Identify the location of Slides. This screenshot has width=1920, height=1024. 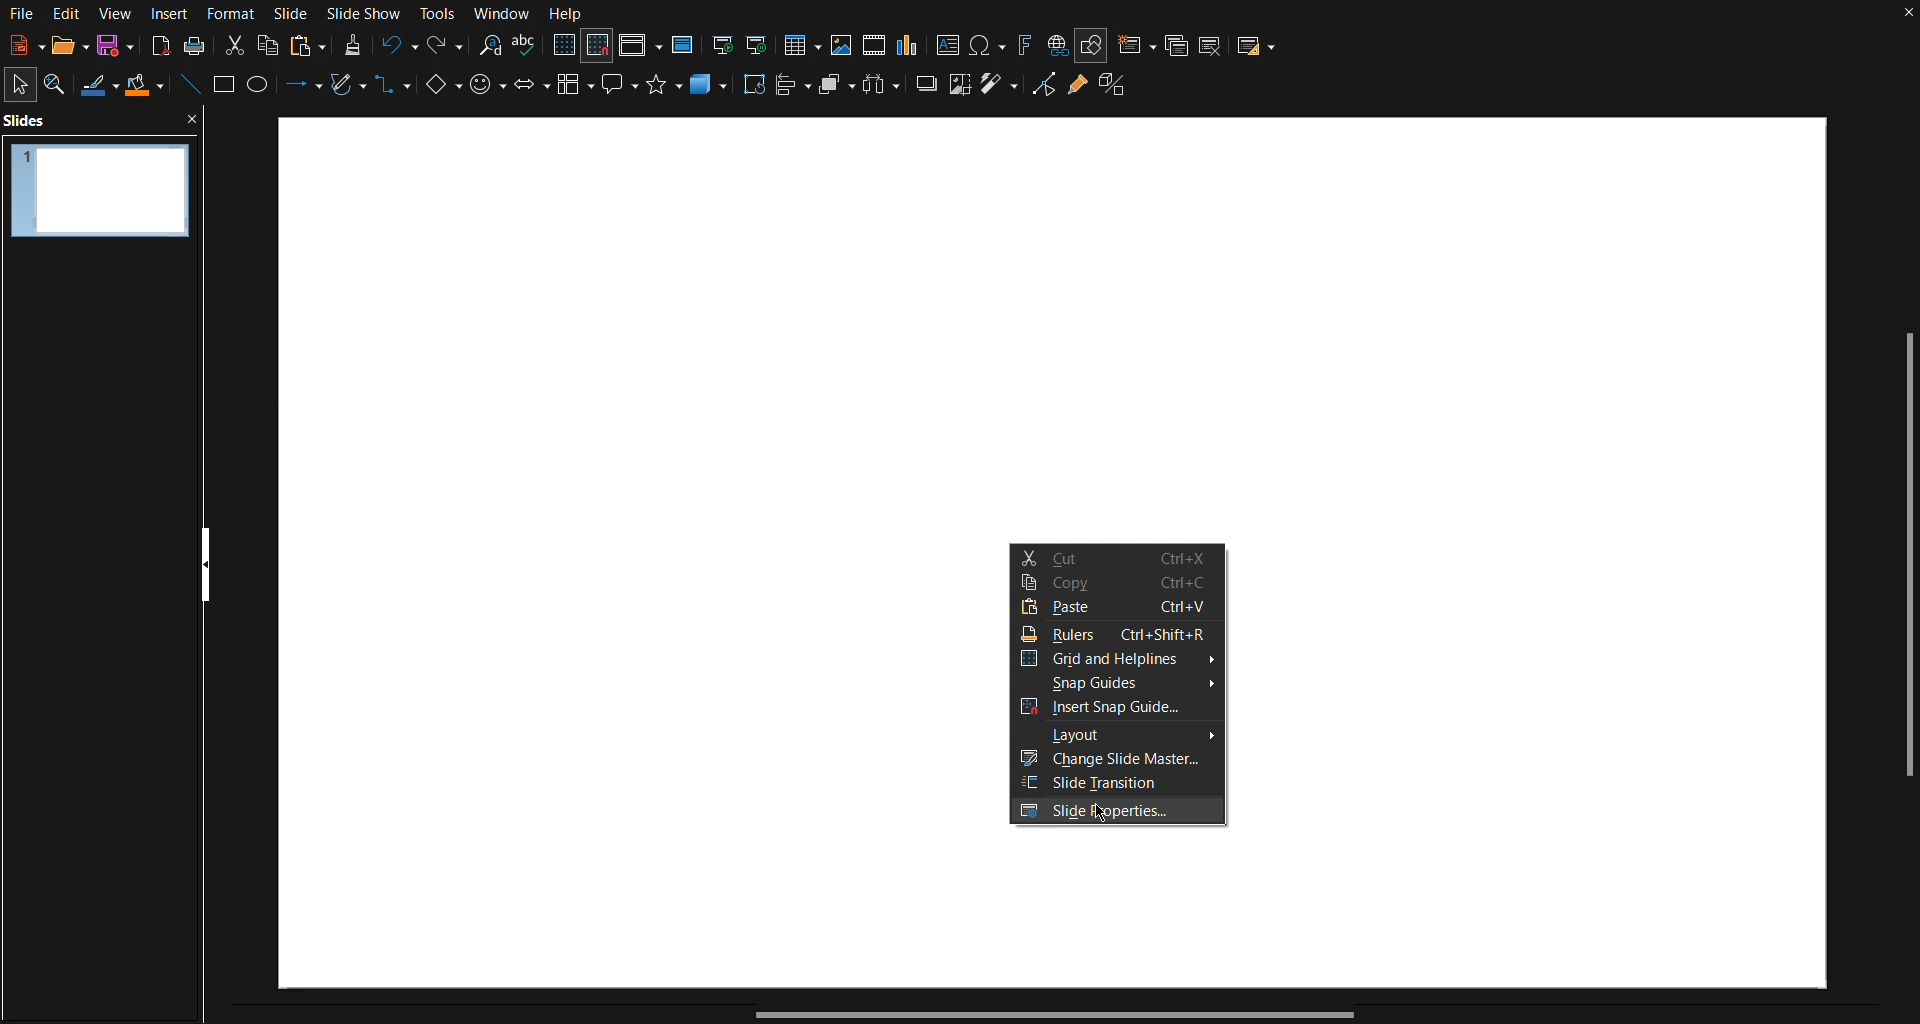
(31, 120).